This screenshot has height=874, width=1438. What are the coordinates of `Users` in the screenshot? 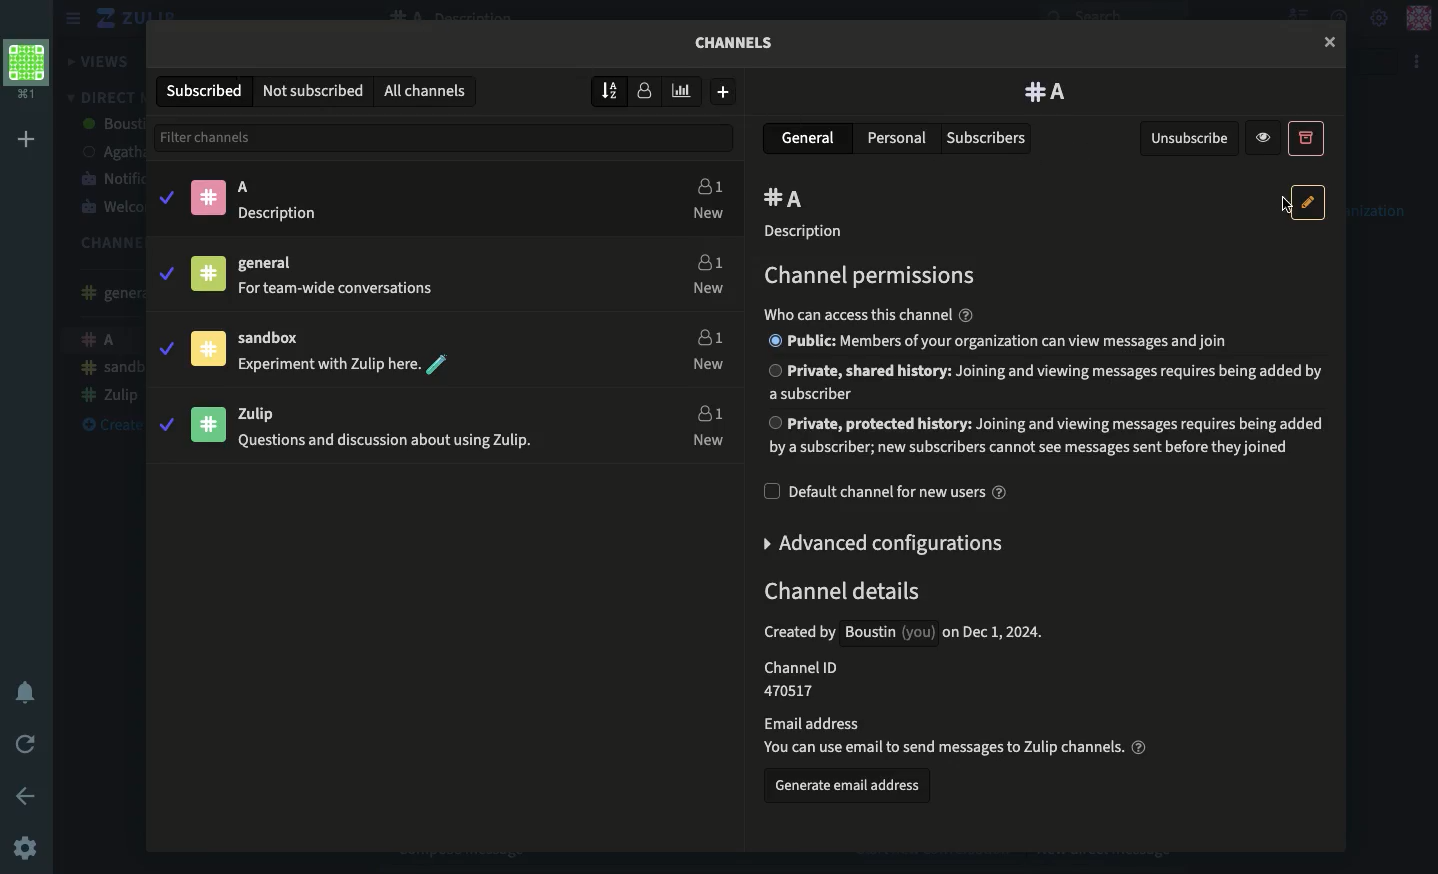 It's located at (704, 346).